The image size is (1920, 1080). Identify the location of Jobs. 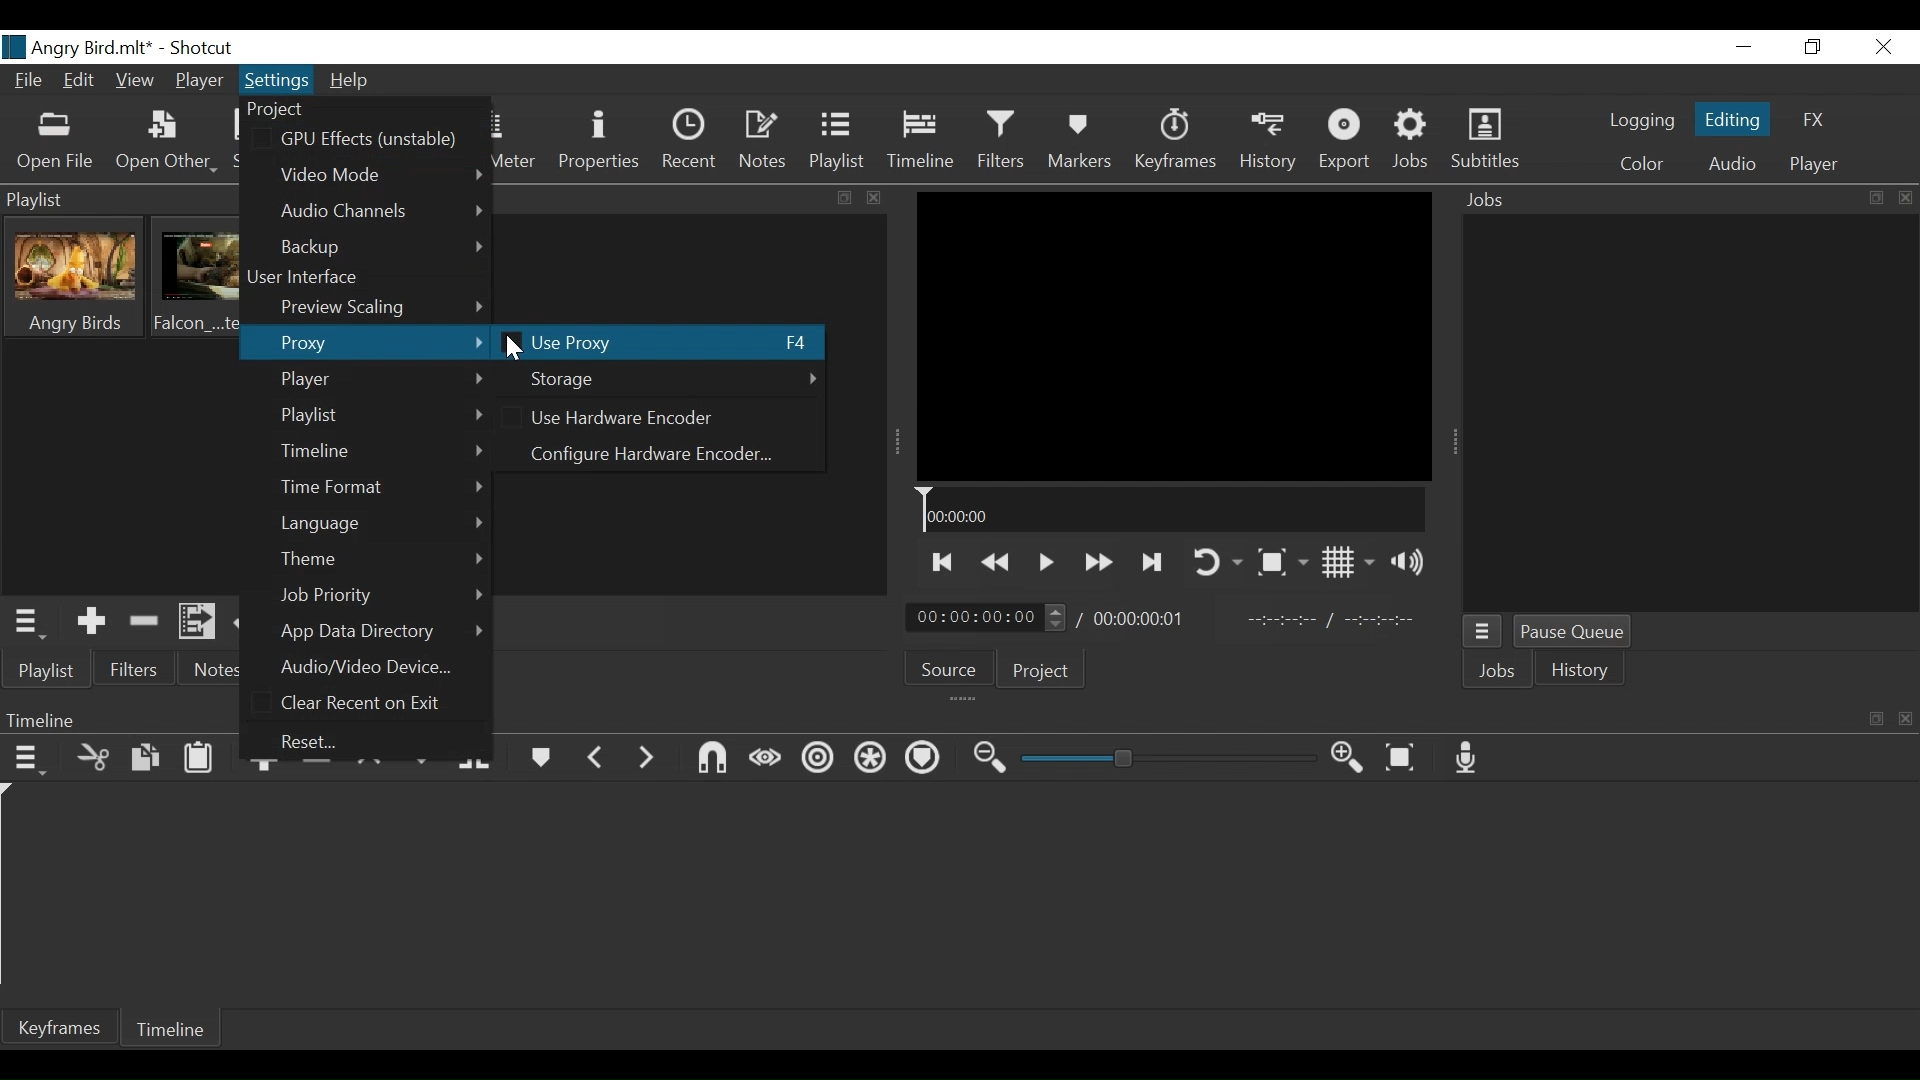
(1414, 140).